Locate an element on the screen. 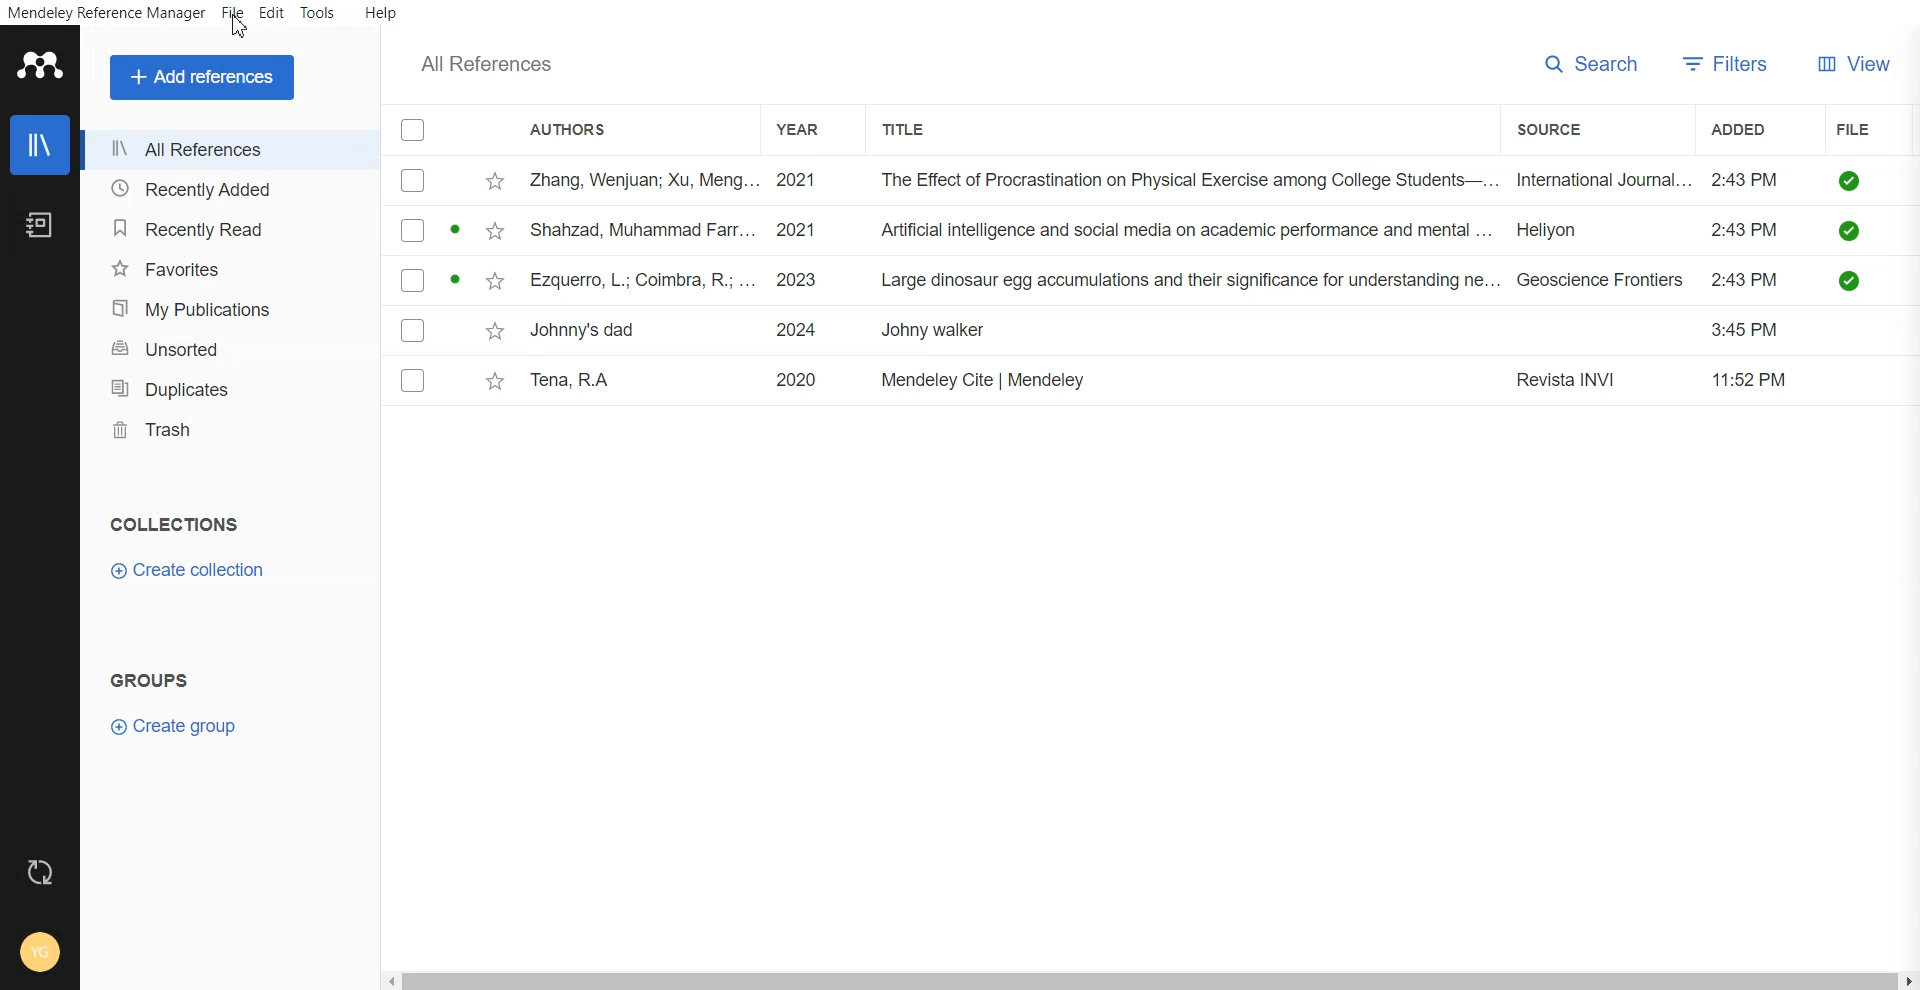 This screenshot has height=990, width=1920. Heliyon is located at coordinates (1560, 228).